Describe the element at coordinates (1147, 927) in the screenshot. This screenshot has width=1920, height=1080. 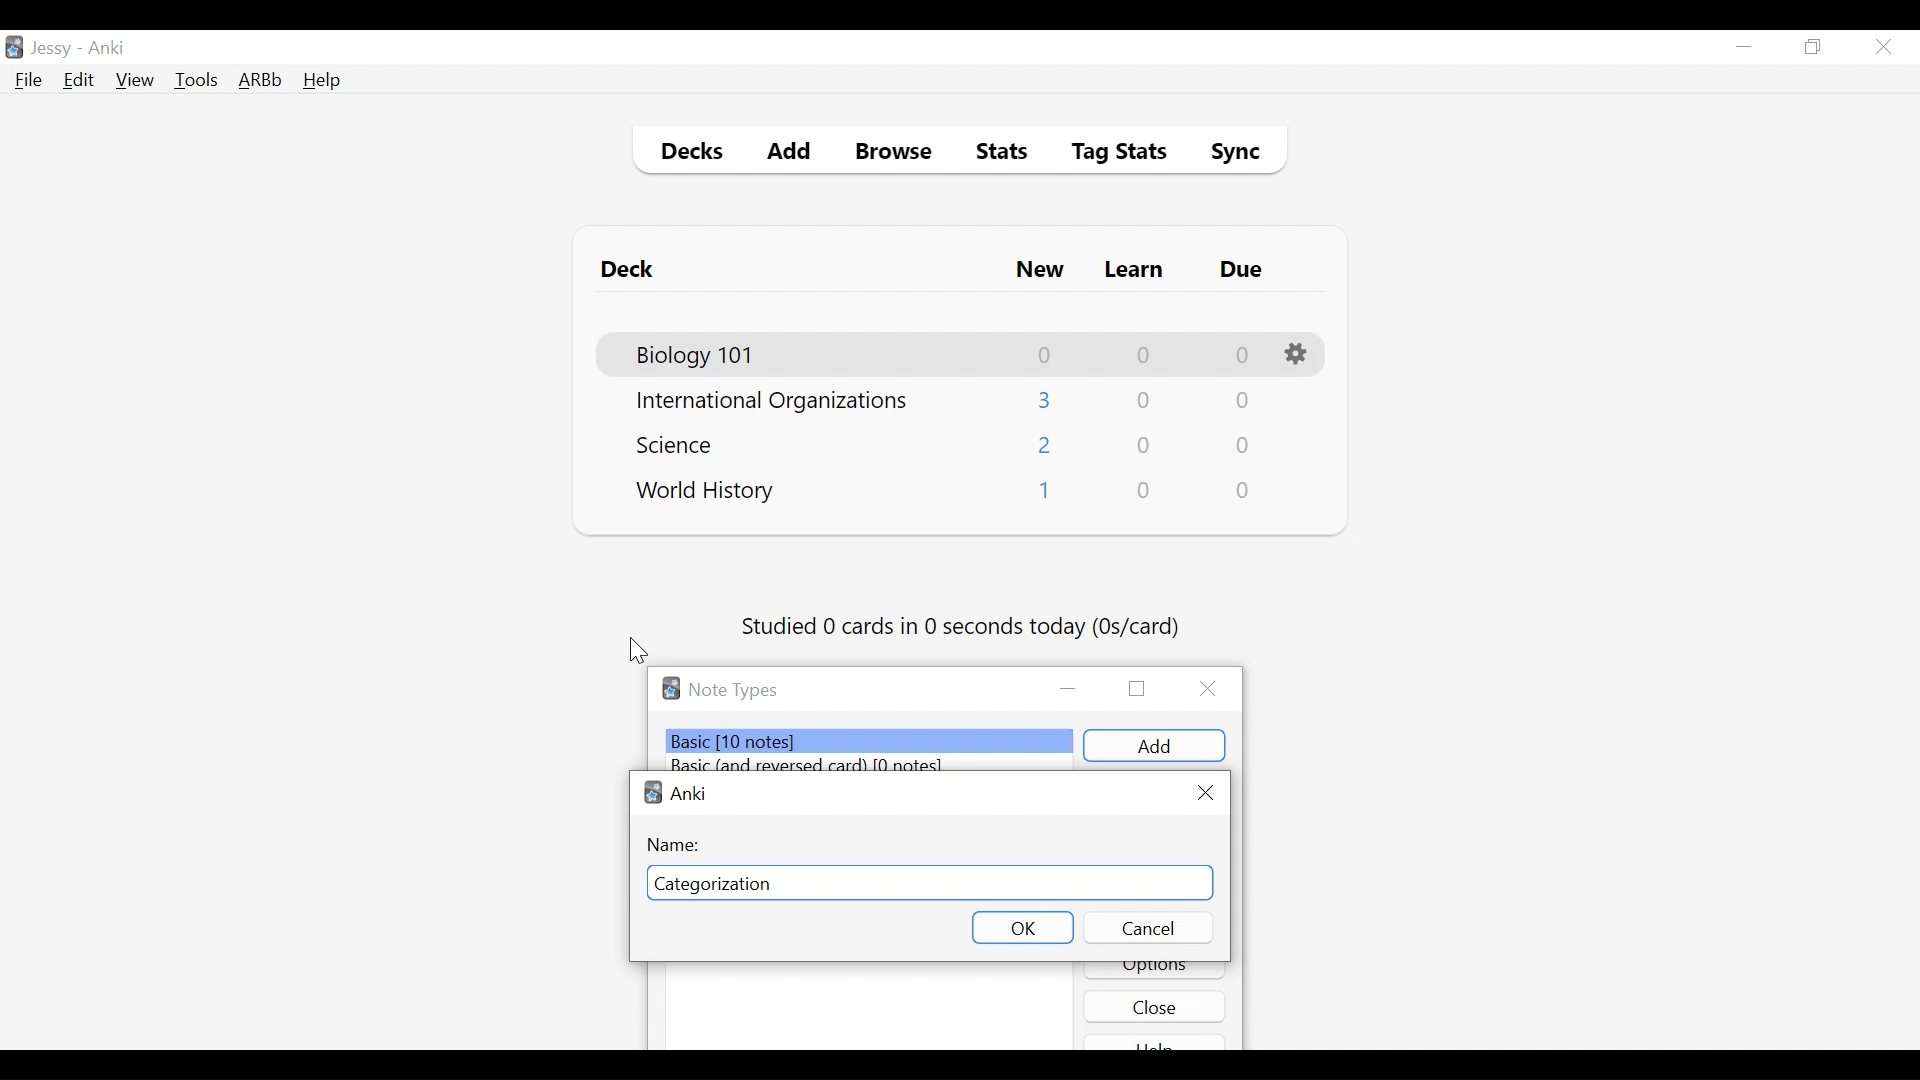
I see `Cancel` at that location.